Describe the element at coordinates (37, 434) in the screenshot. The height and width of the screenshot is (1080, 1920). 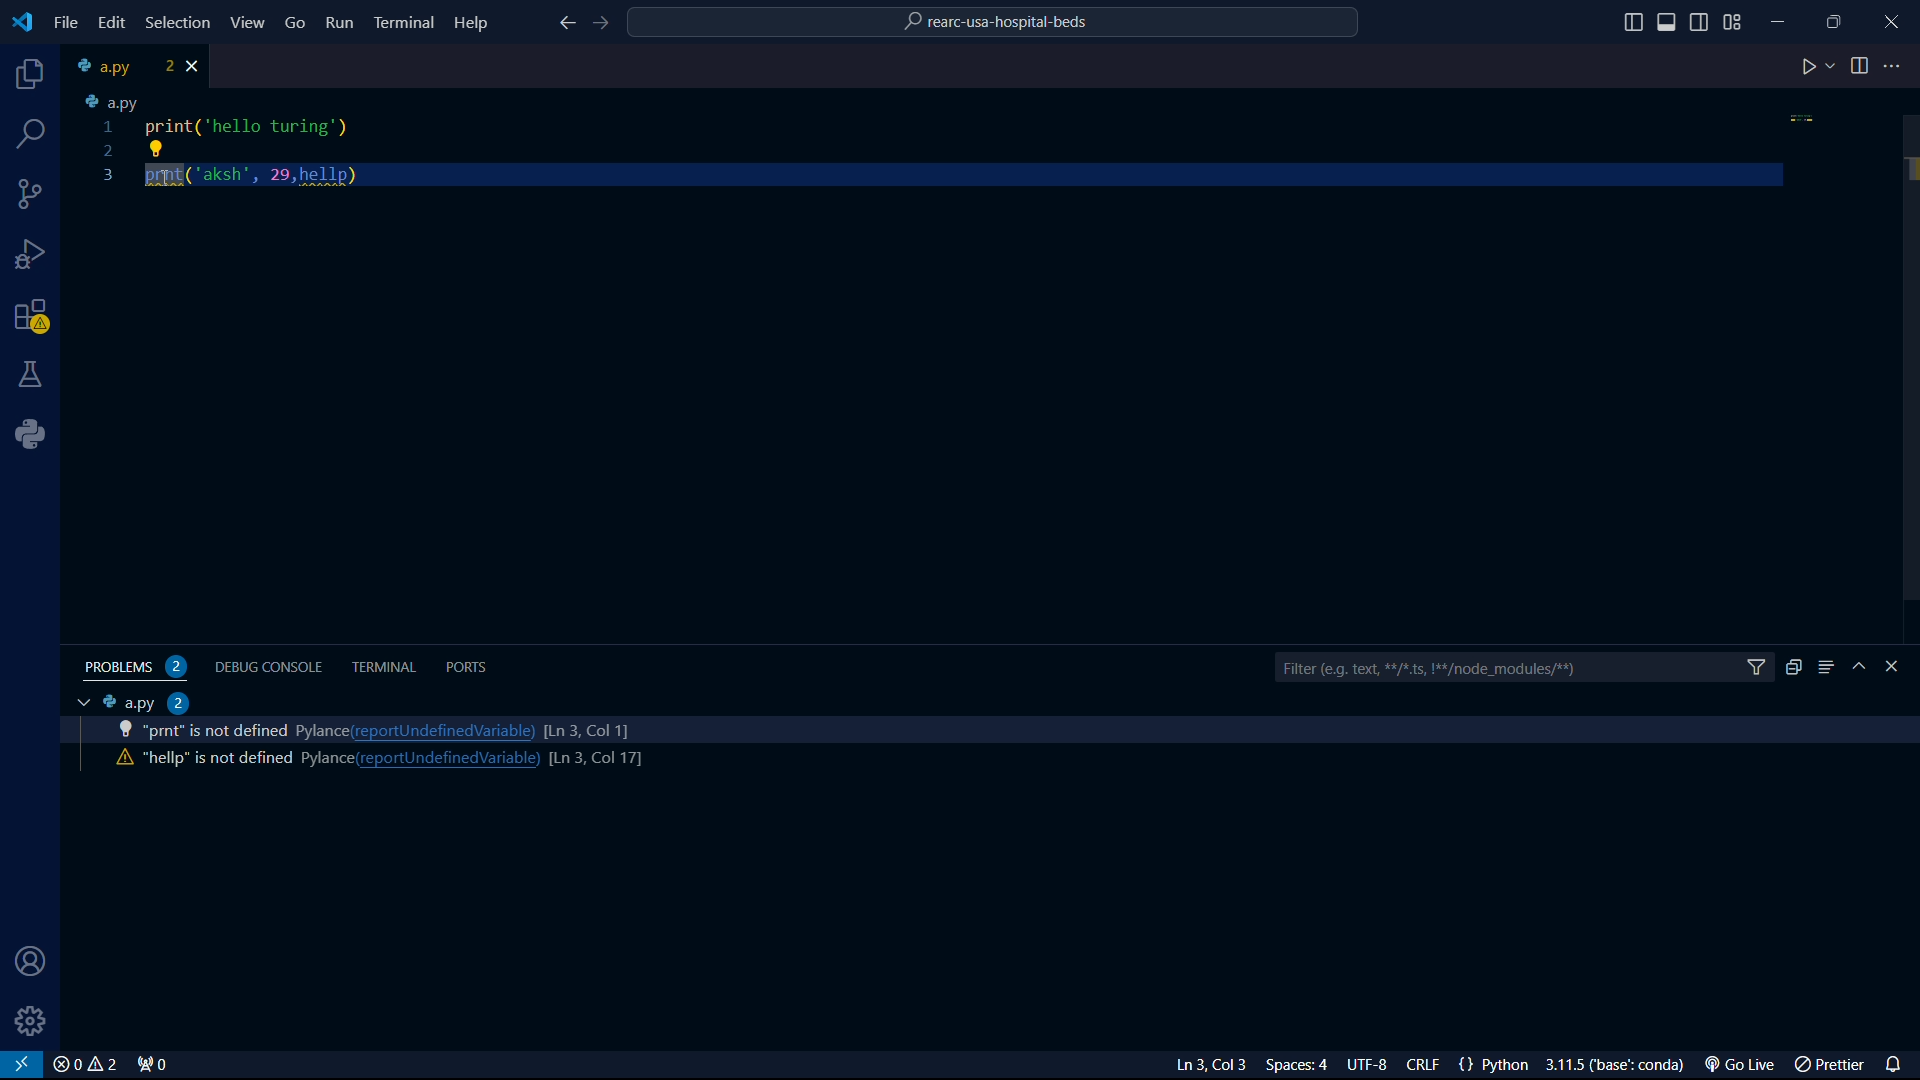
I see `python` at that location.